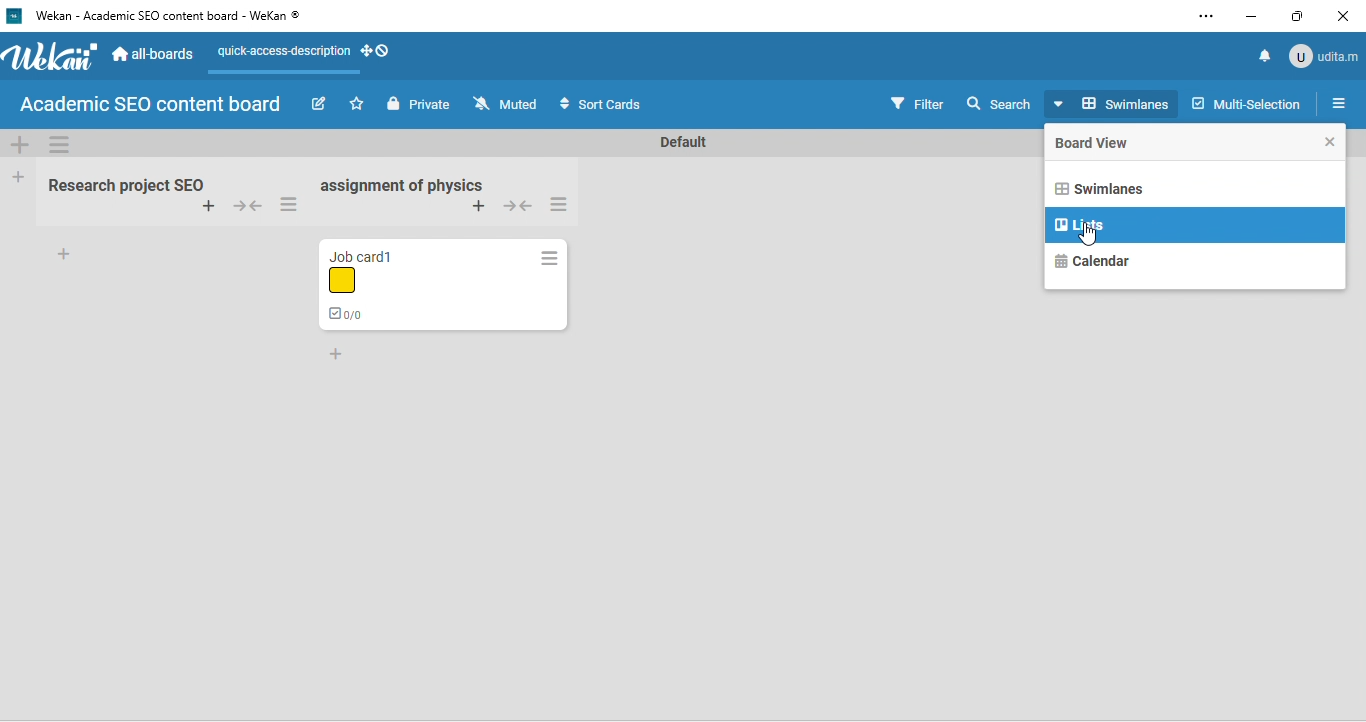  I want to click on swimlanes, so click(1115, 102).